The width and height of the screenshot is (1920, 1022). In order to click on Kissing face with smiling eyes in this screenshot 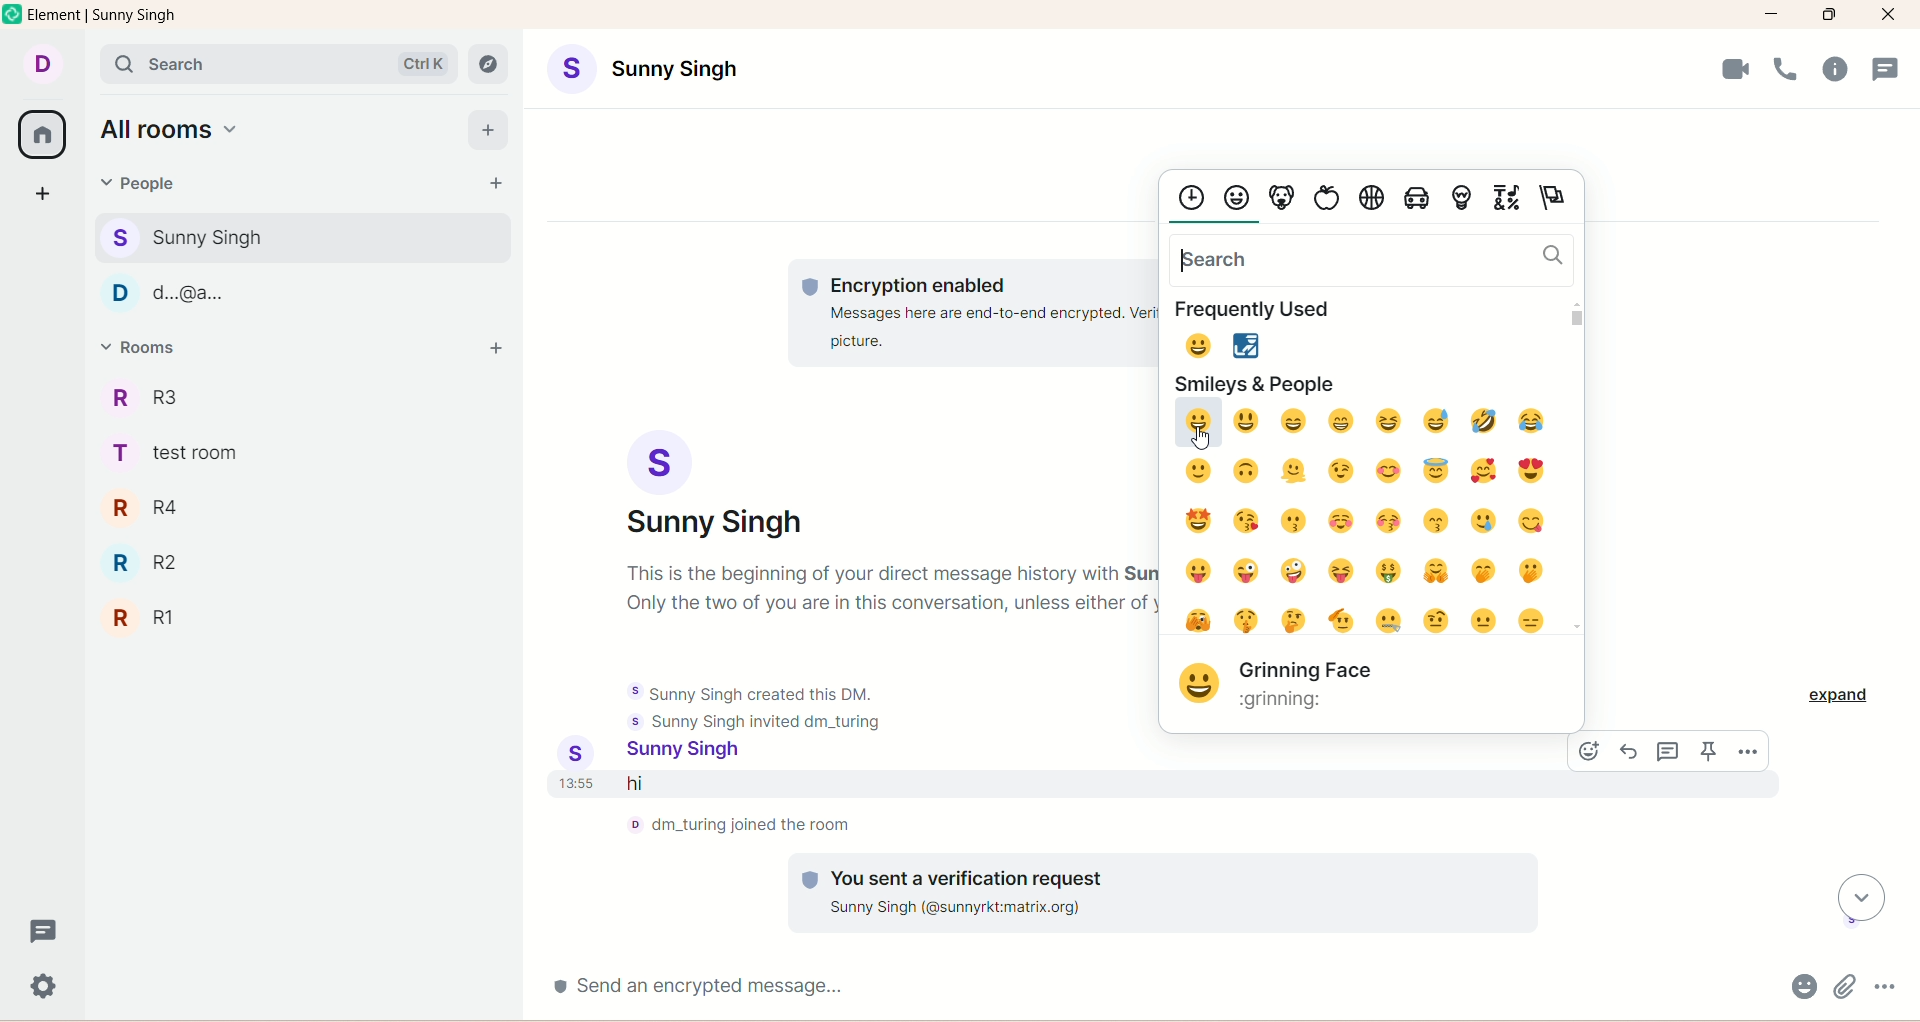, I will do `click(1435, 521)`.